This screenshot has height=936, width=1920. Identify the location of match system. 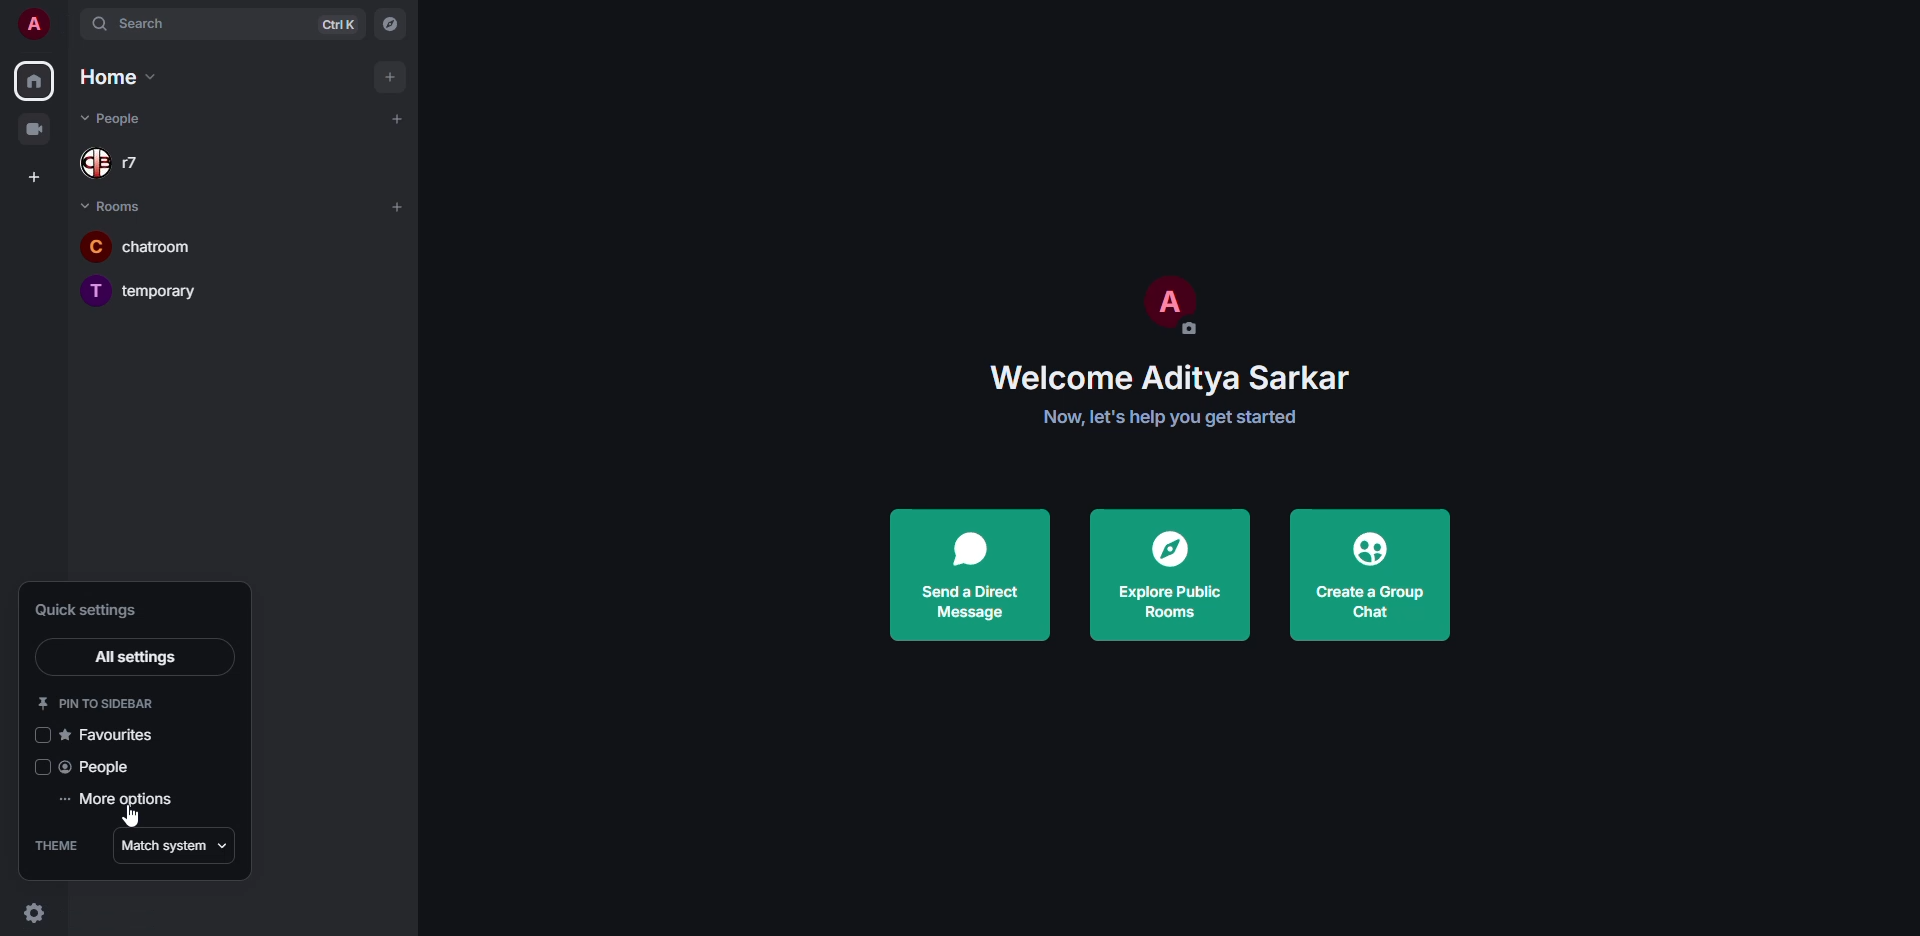
(175, 843).